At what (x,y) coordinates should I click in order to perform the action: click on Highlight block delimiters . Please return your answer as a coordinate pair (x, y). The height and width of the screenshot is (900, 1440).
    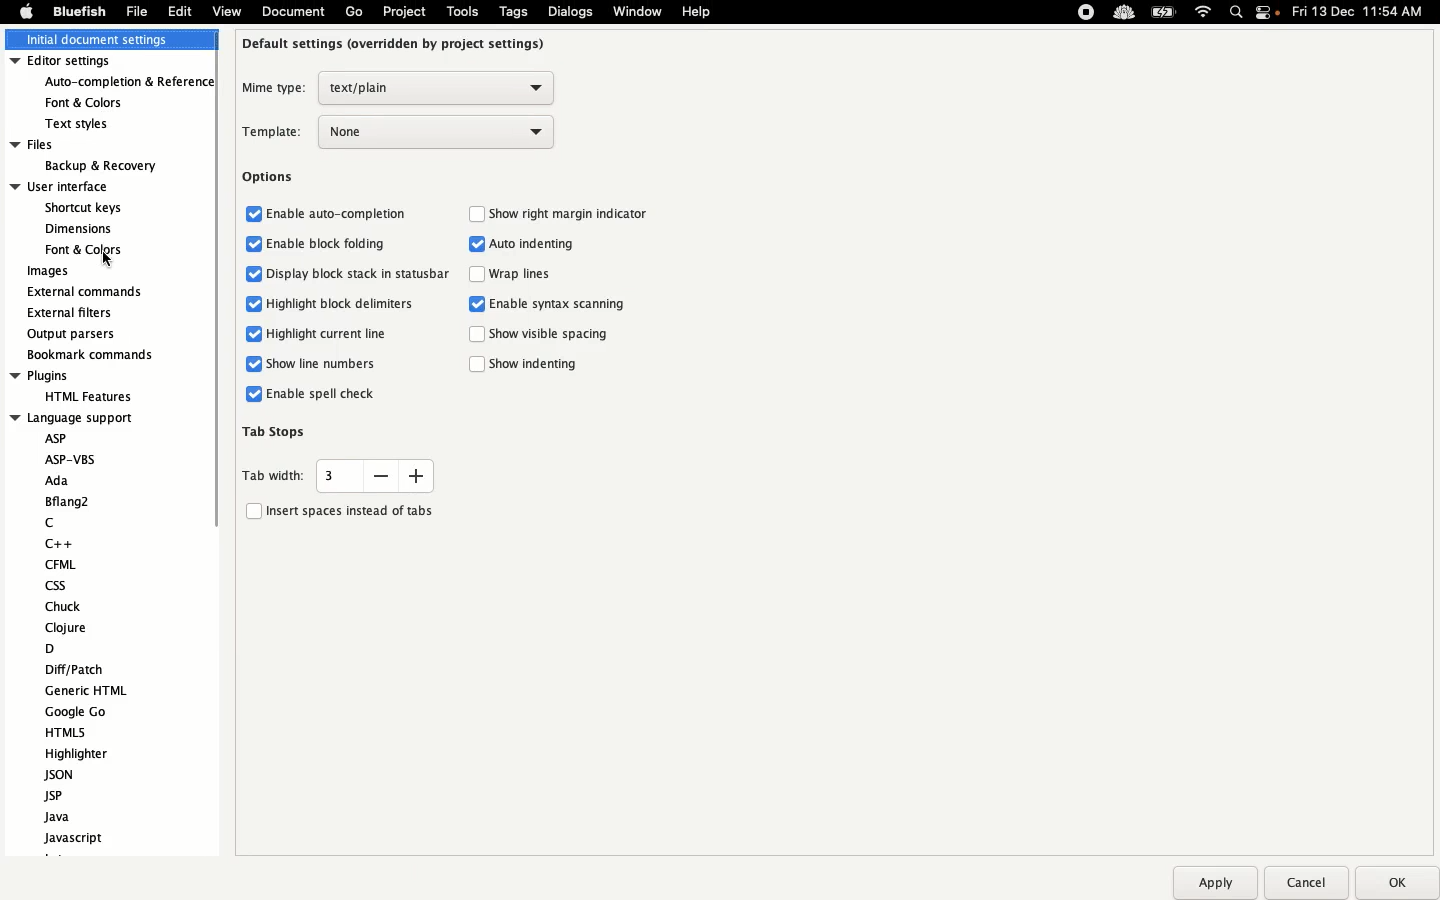
    Looking at the image, I should click on (328, 302).